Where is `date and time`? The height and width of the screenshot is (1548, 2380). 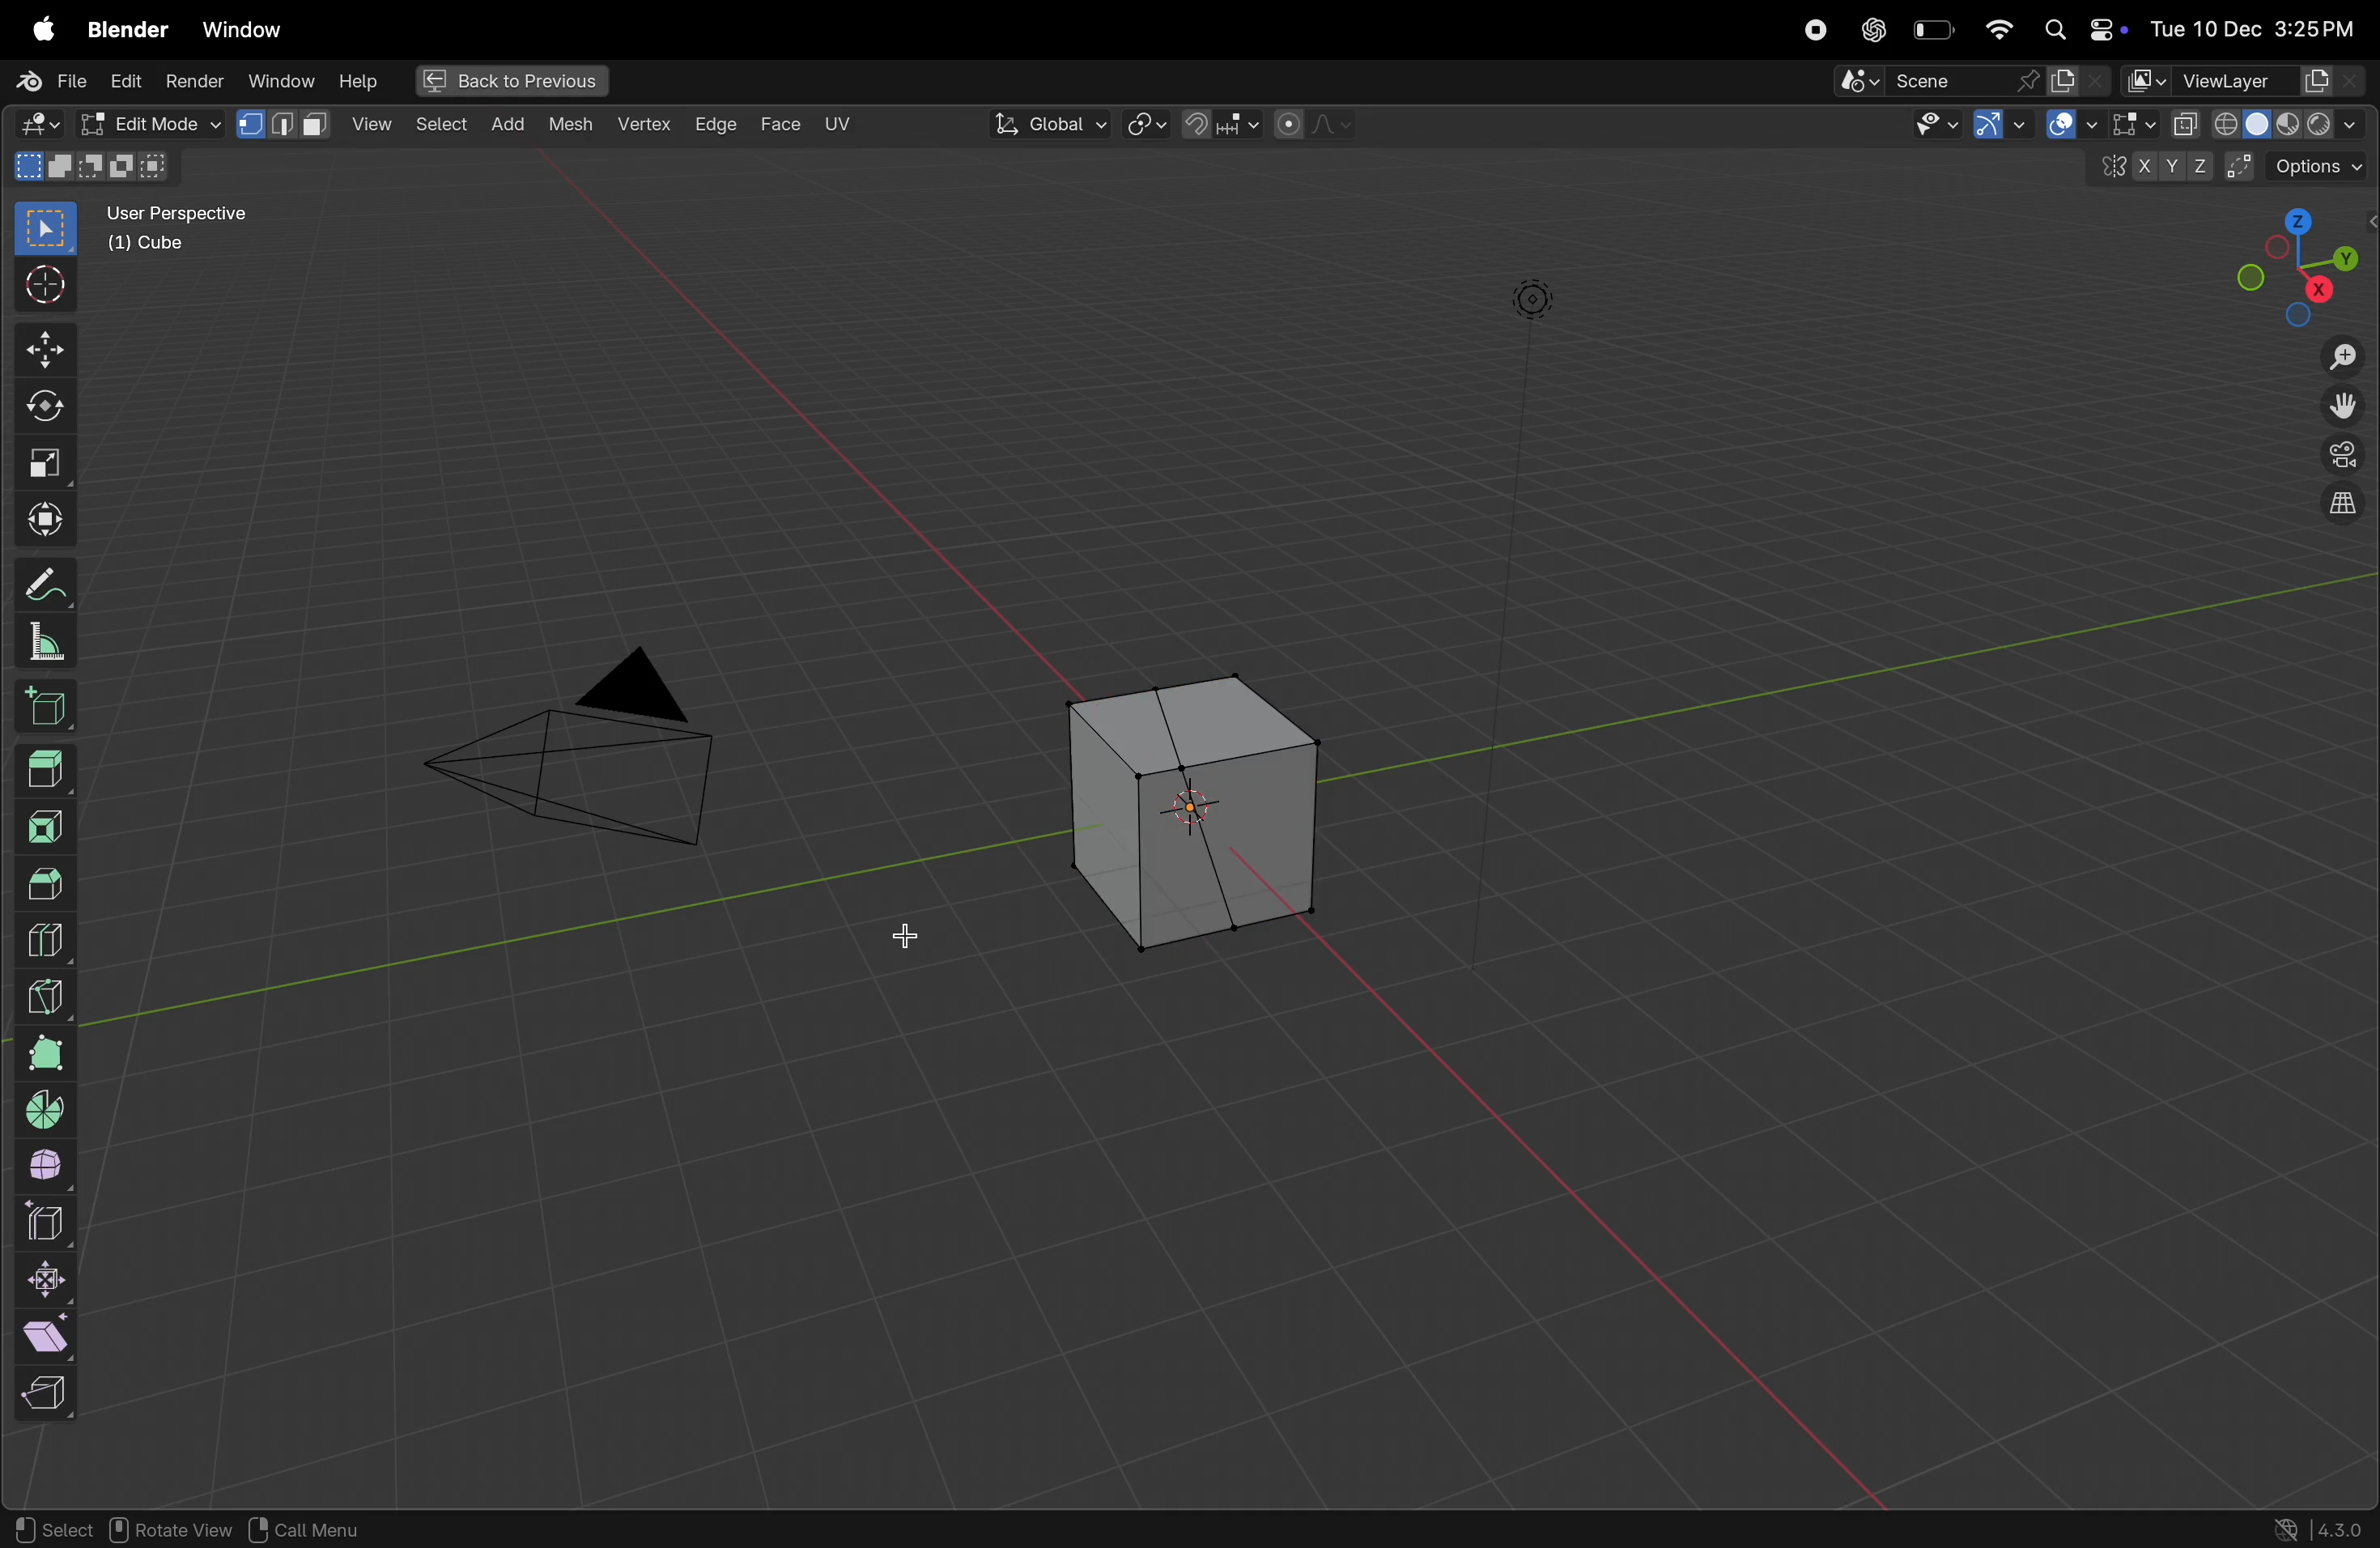 date and time is located at coordinates (2260, 23).